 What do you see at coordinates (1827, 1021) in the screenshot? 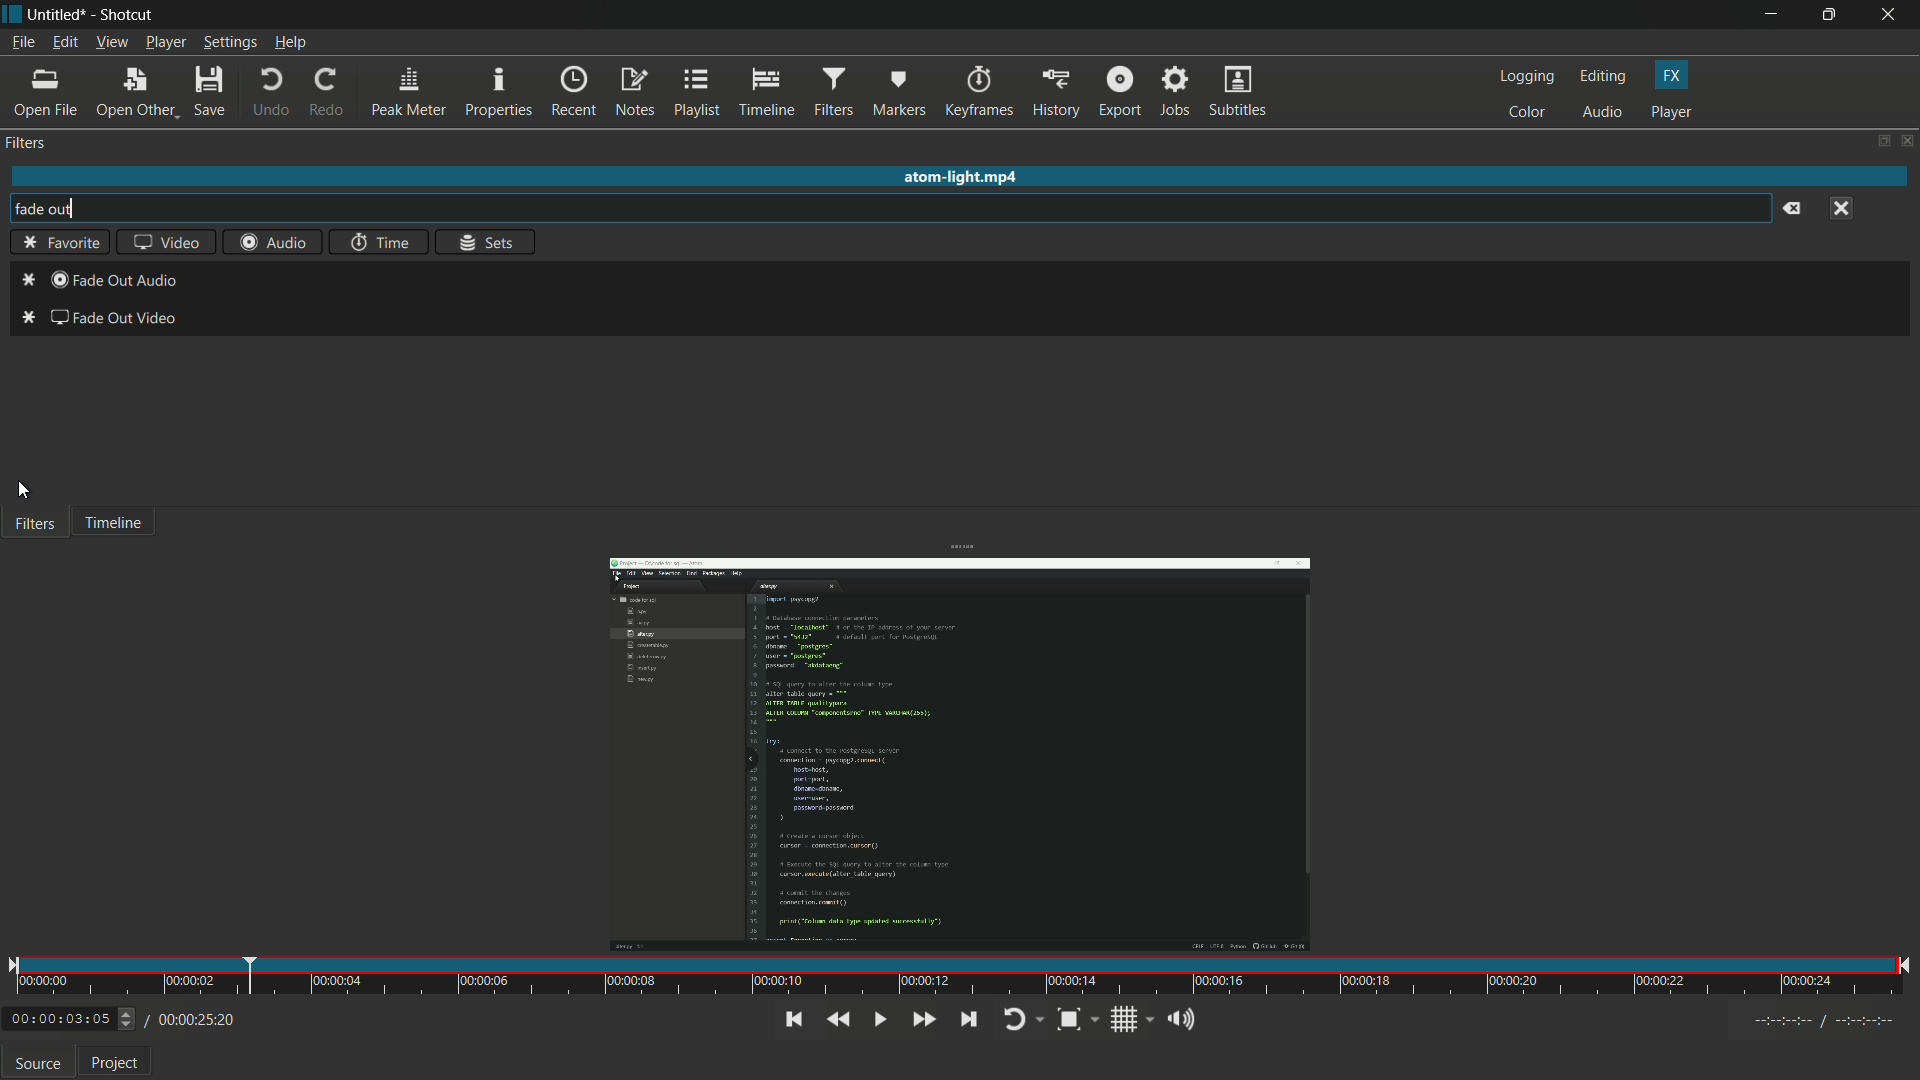
I see `time register` at bounding box center [1827, 1021].